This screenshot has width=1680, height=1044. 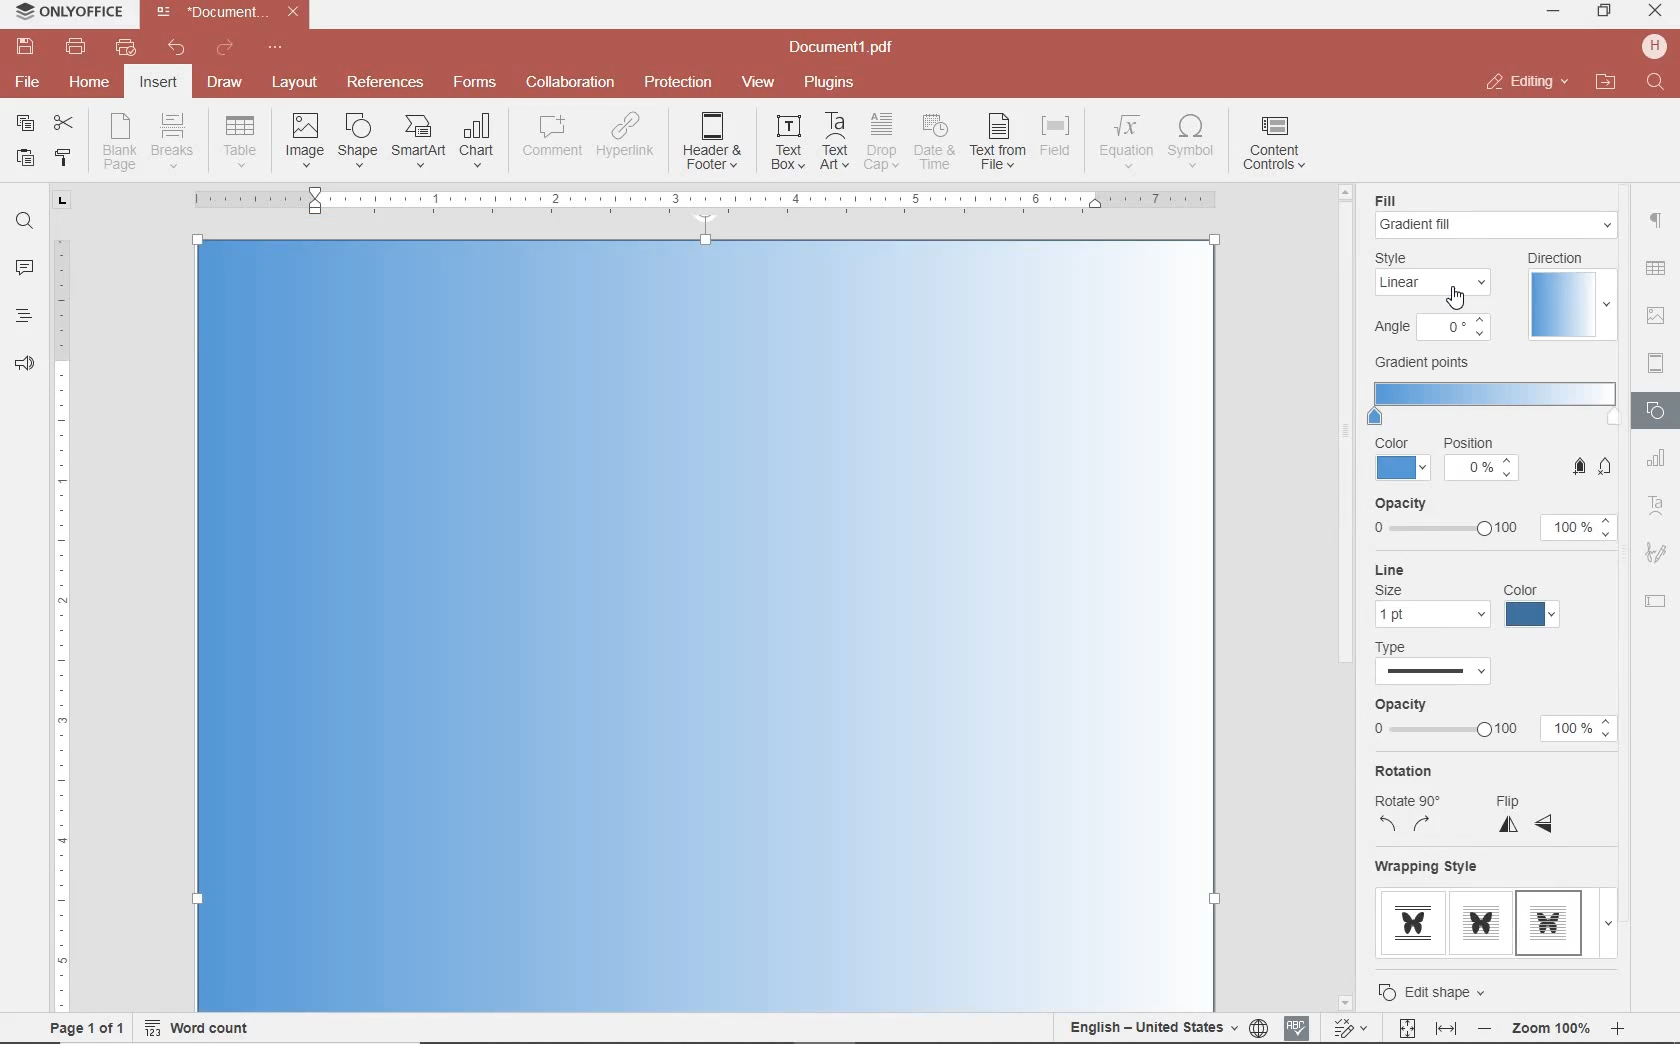 What do you see at coordinates (1495, 202) in the screenshot?
I see `` at bounding box center [1495, 202].